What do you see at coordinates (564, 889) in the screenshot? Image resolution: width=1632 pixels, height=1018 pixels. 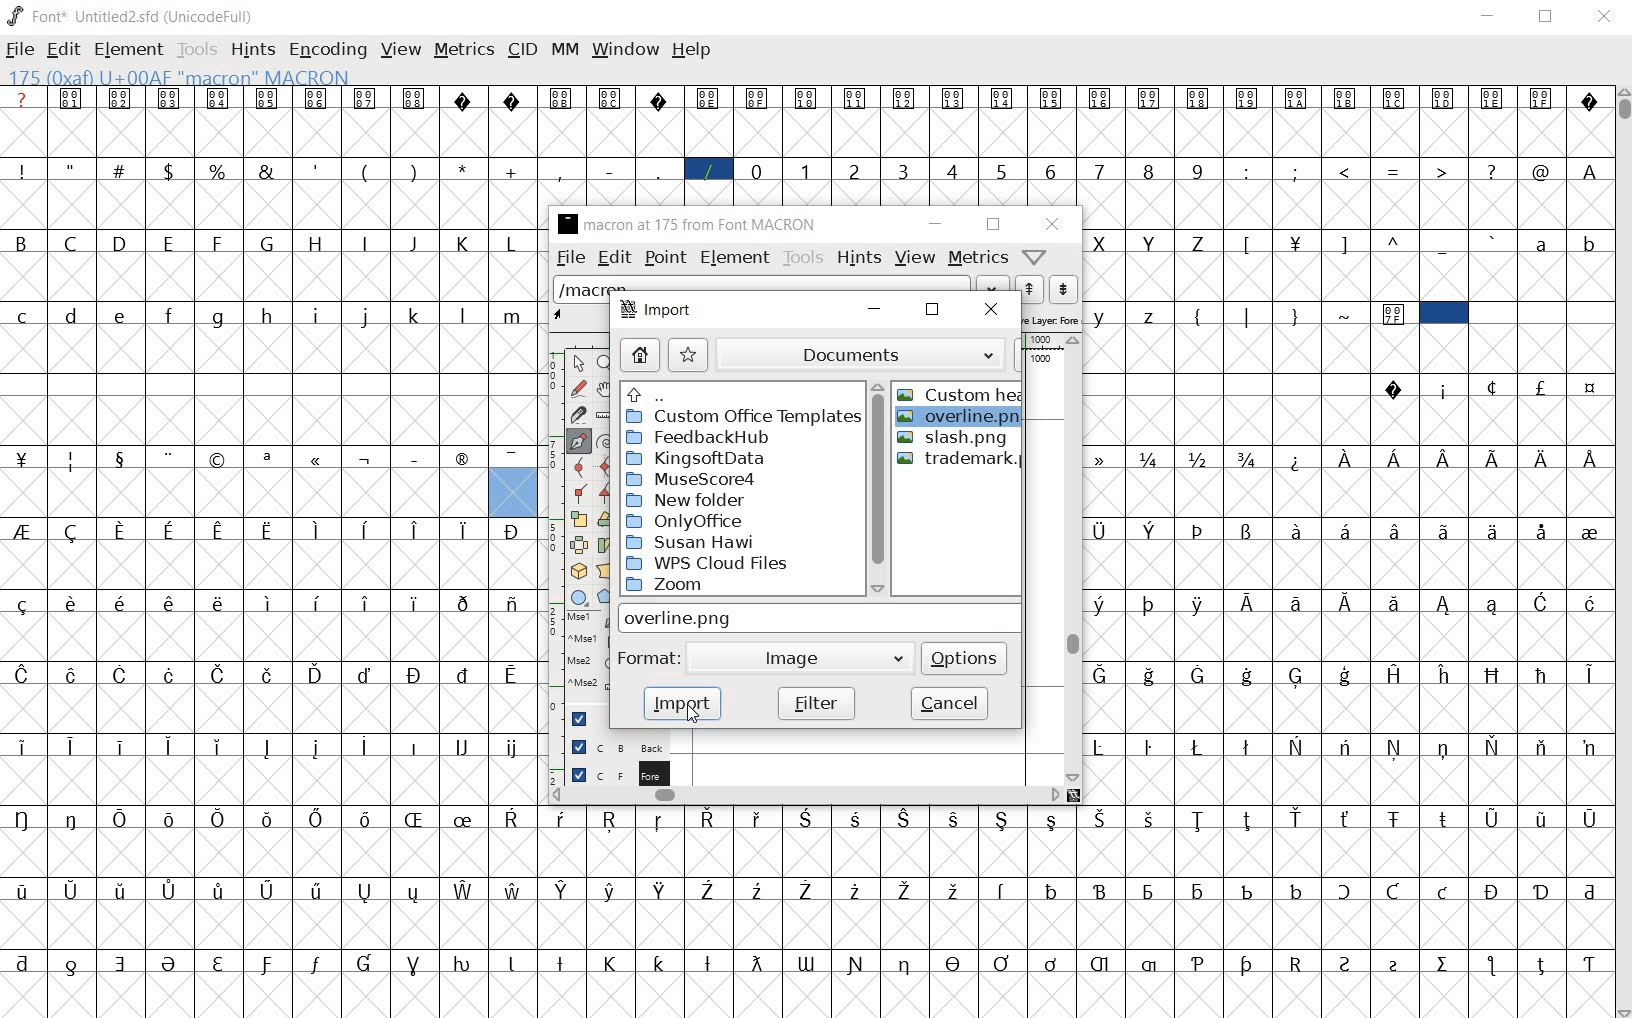 I see `Symbol` at bounding box center [564, 889].